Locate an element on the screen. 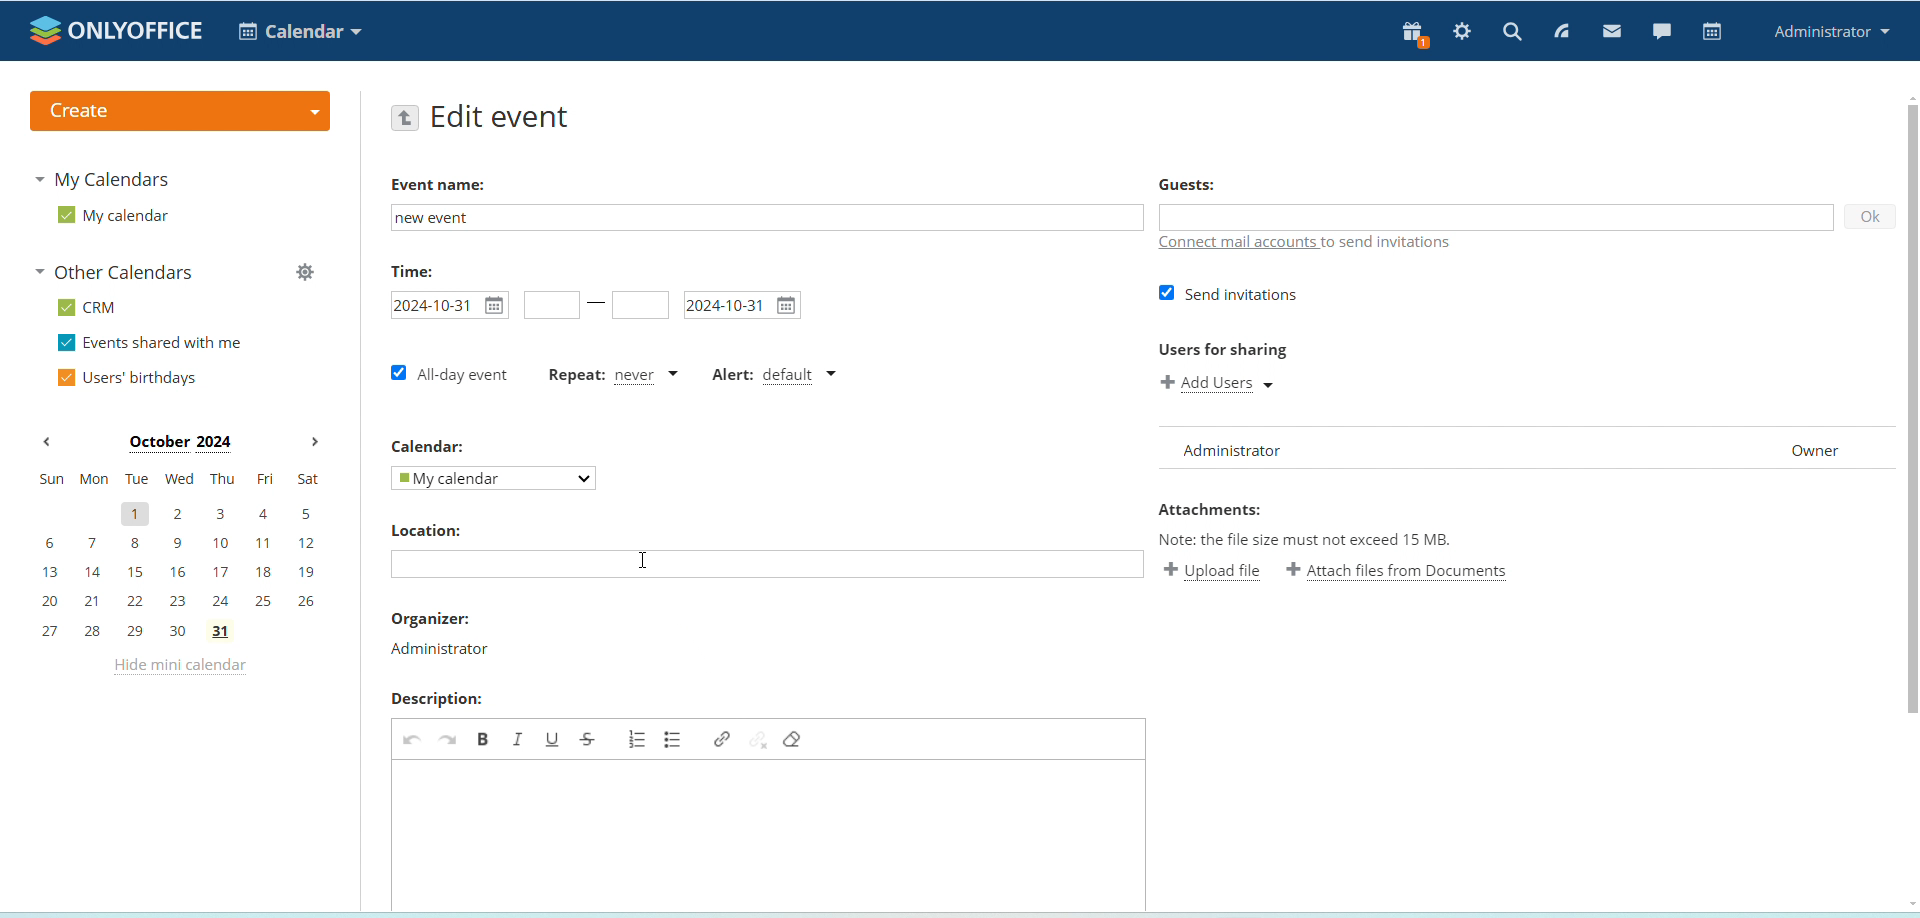 The image size is (1920, 918). add location is located at coordinates (767, 565).